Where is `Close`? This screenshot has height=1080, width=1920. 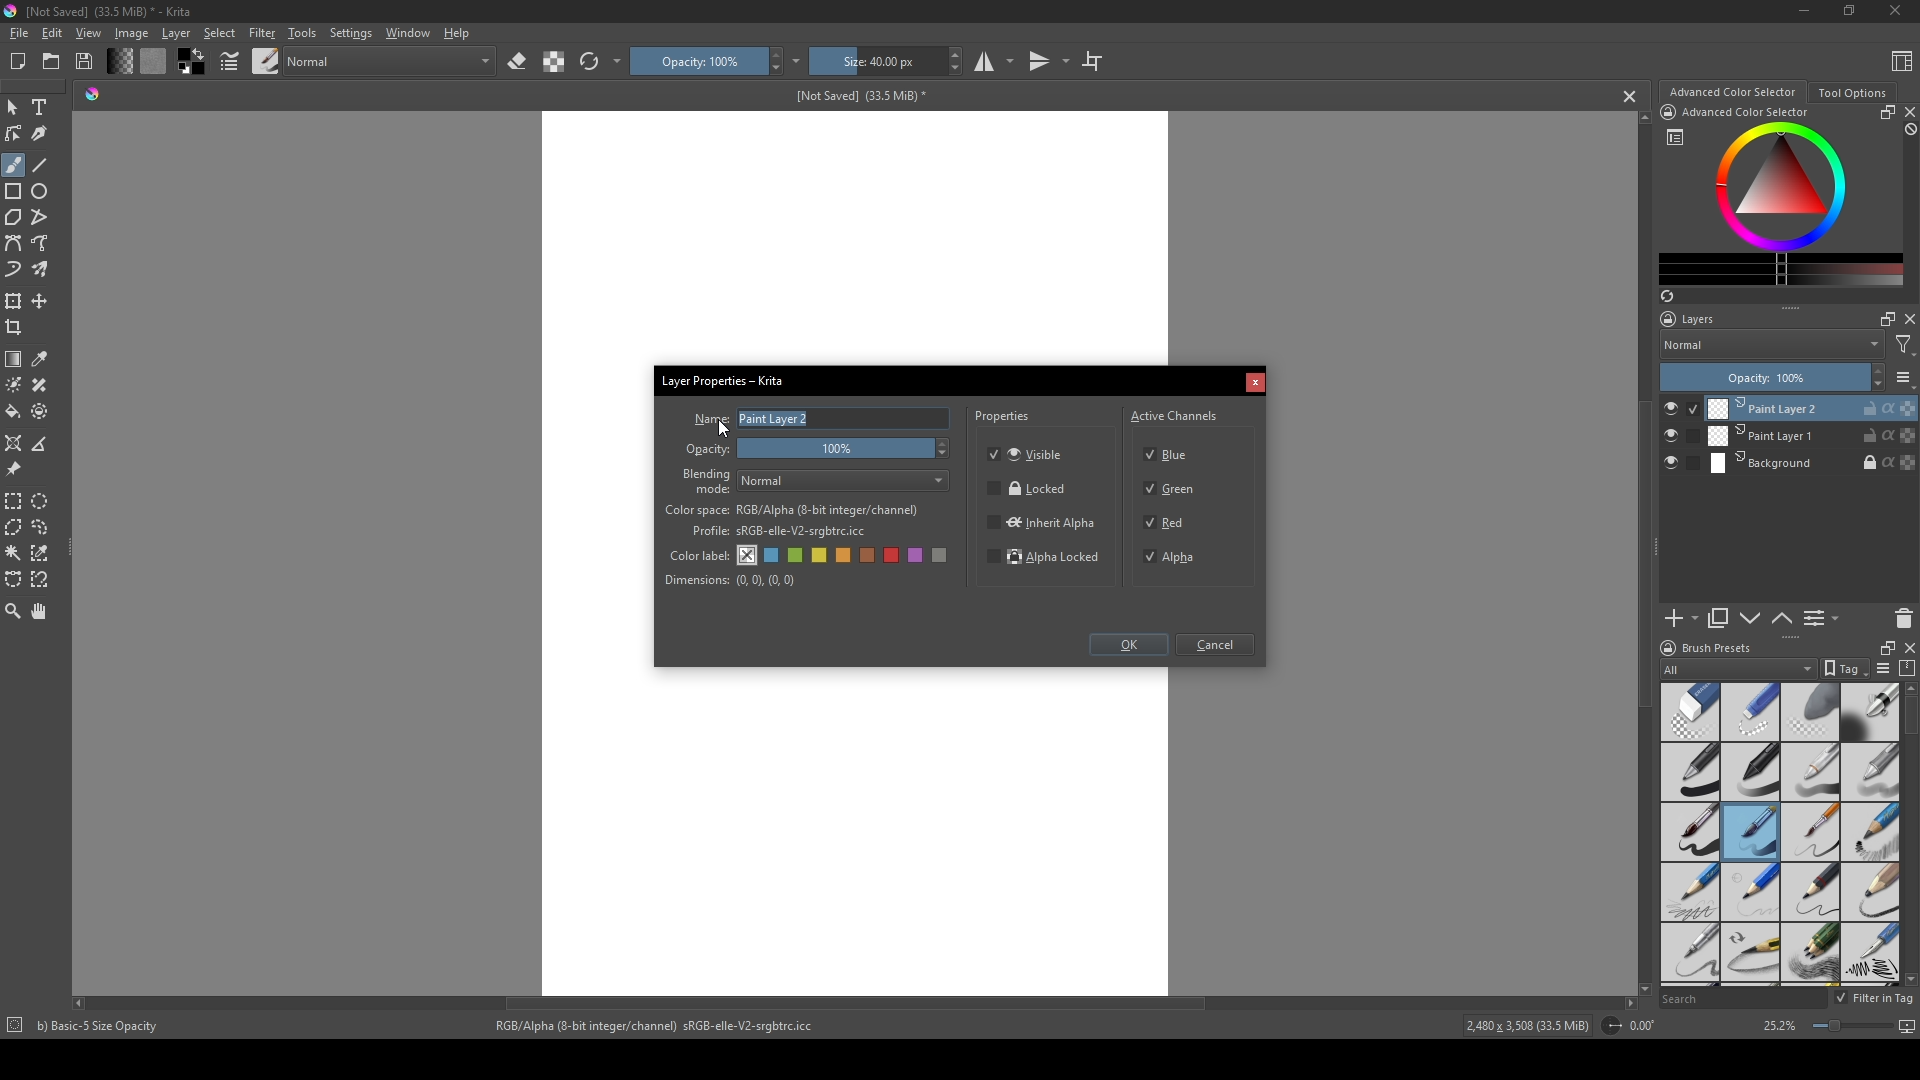 Close is located at coordinates (1891, 12).